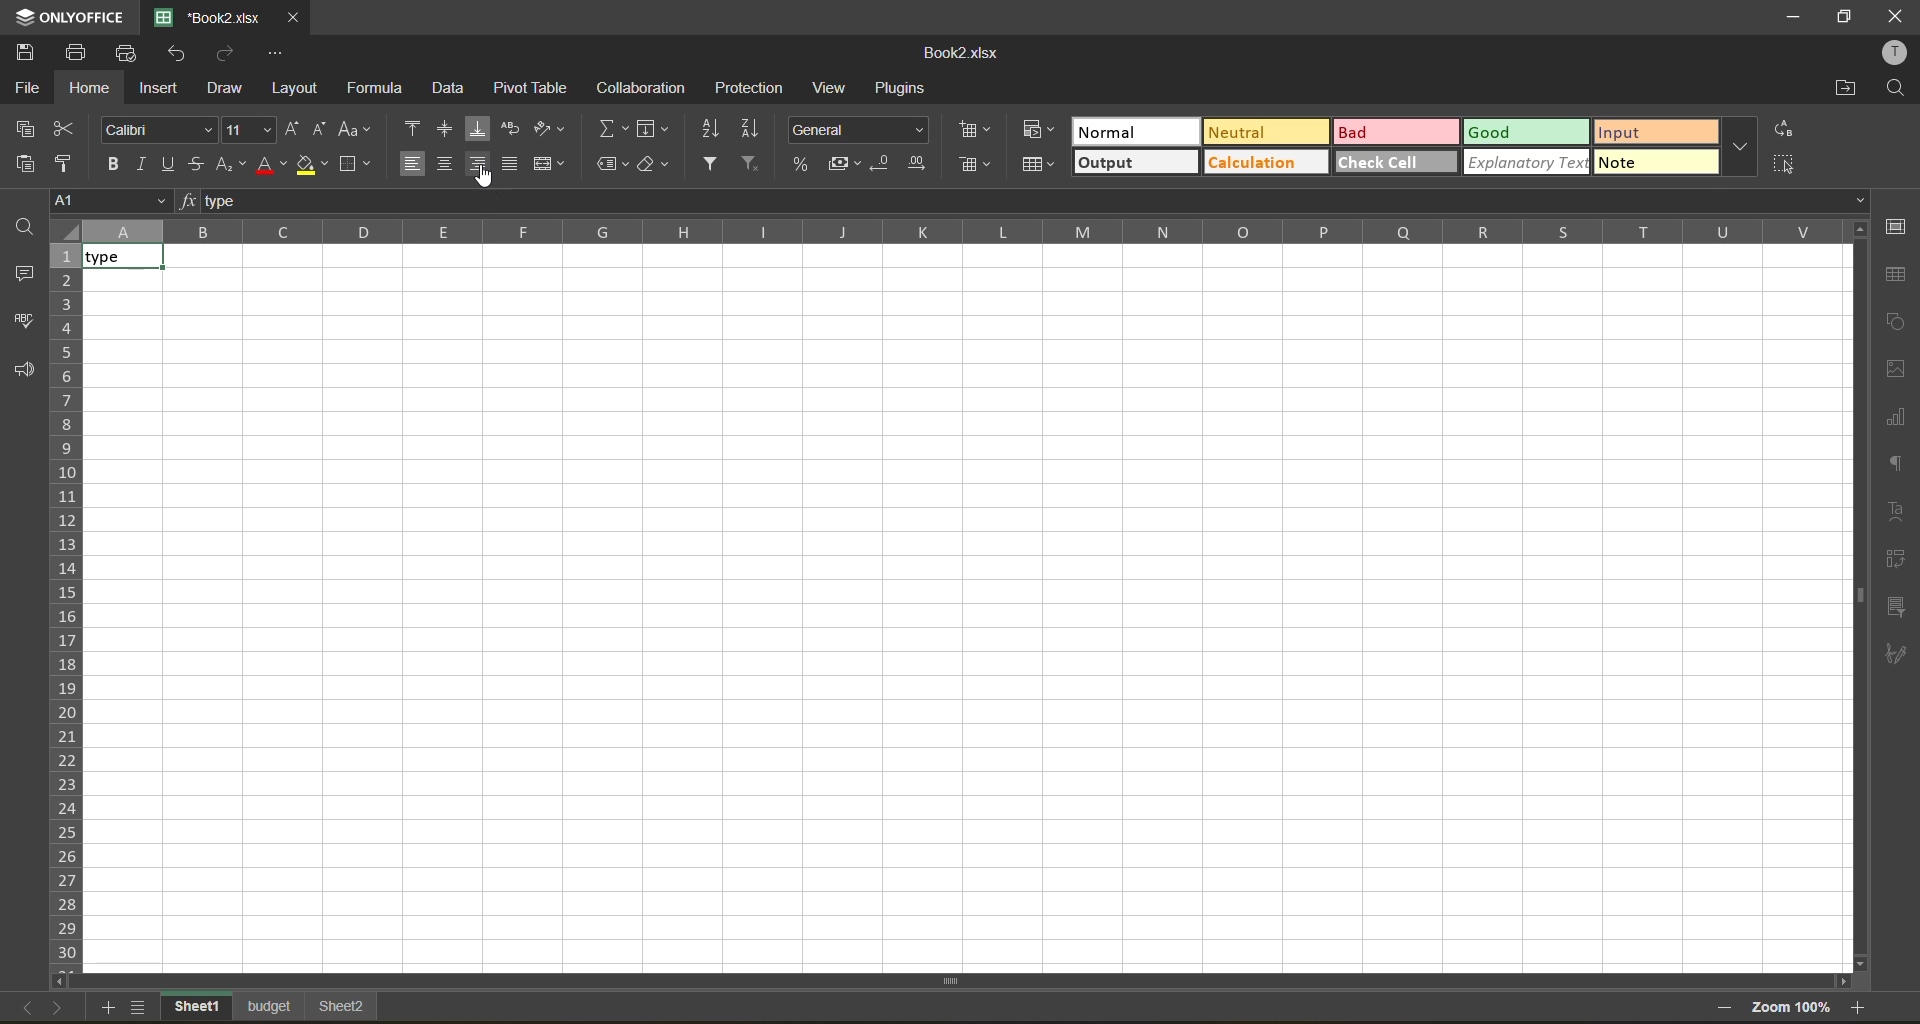 The width and height of the screenshot is (1920, 1024). Describe the element at coordinates (833, 89) in the screenshot. I see `view` at that location.